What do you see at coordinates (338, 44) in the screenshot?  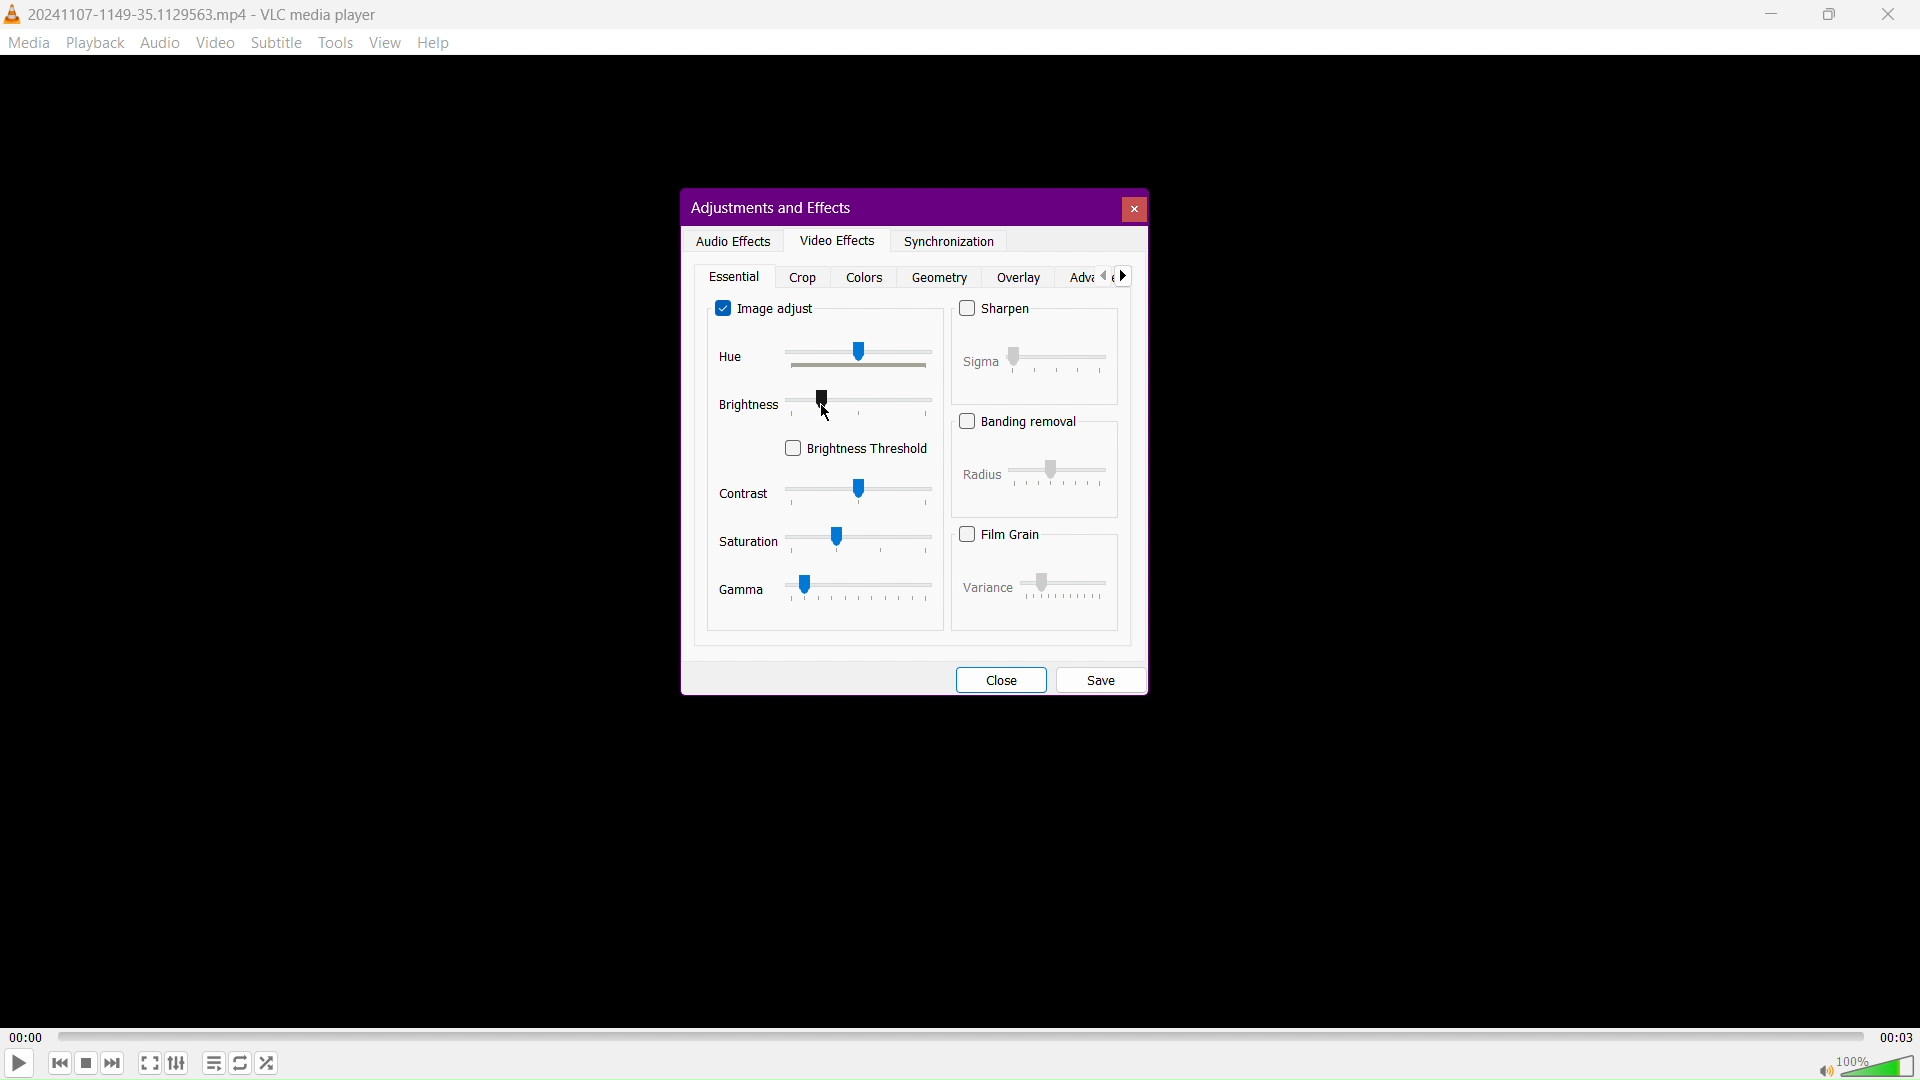 I see `Tools` at bounding box center [338, 44].